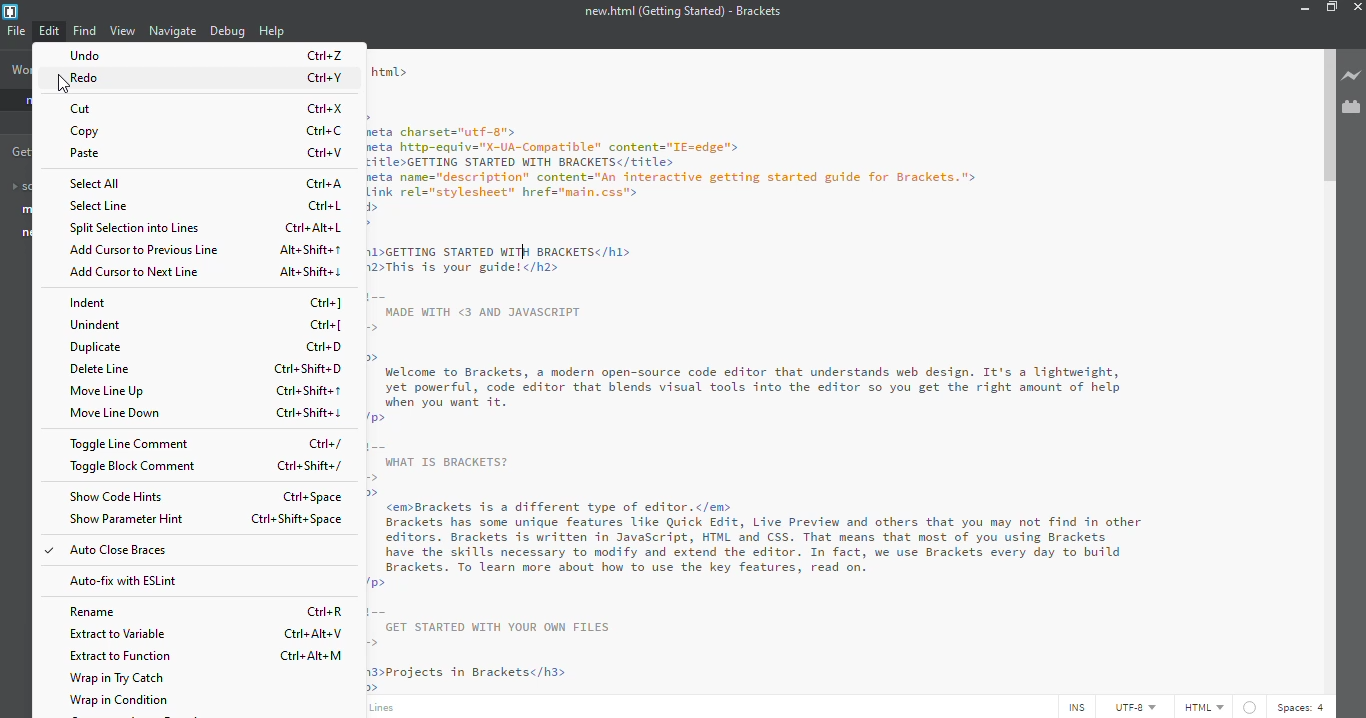 The height and width of the screenshot is (718, 1366). Describe the element at coordinates (117, 700) in the screenshot. I see `wrap in condition` at that location.